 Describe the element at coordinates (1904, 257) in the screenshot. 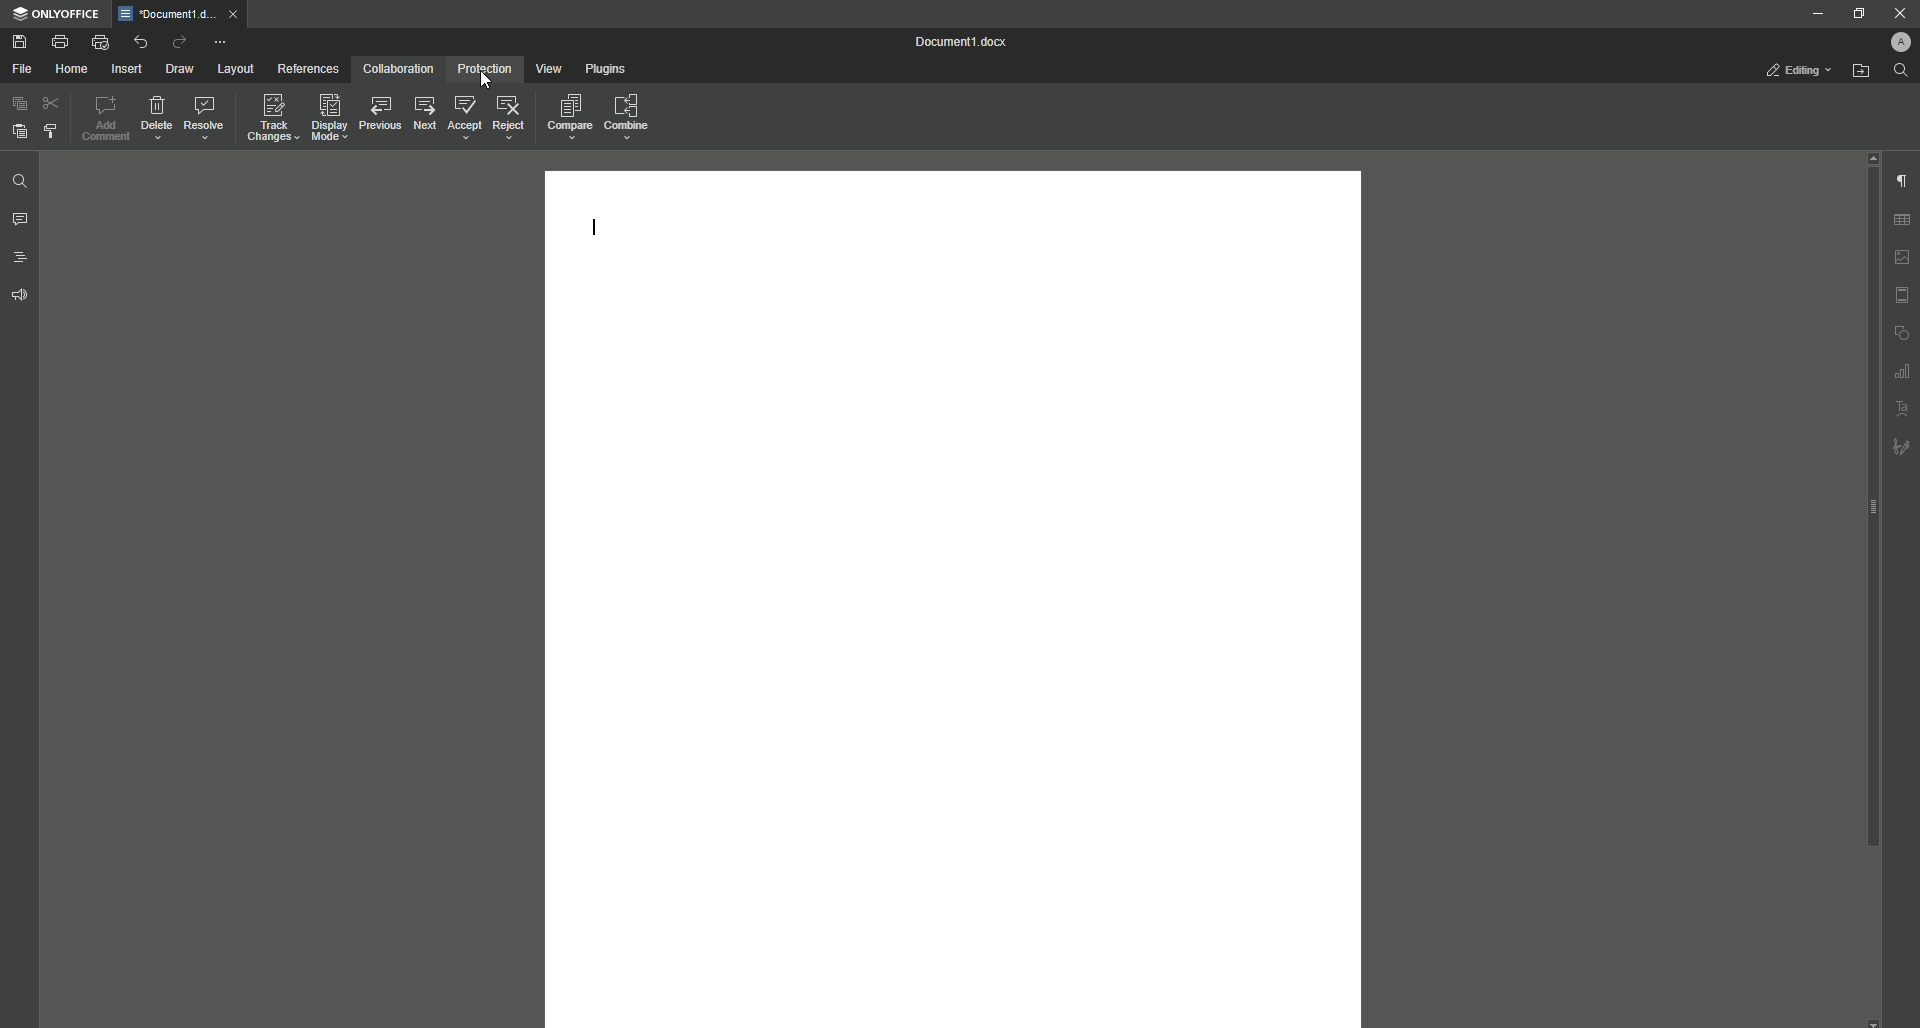

I see `Image settings` at that location.